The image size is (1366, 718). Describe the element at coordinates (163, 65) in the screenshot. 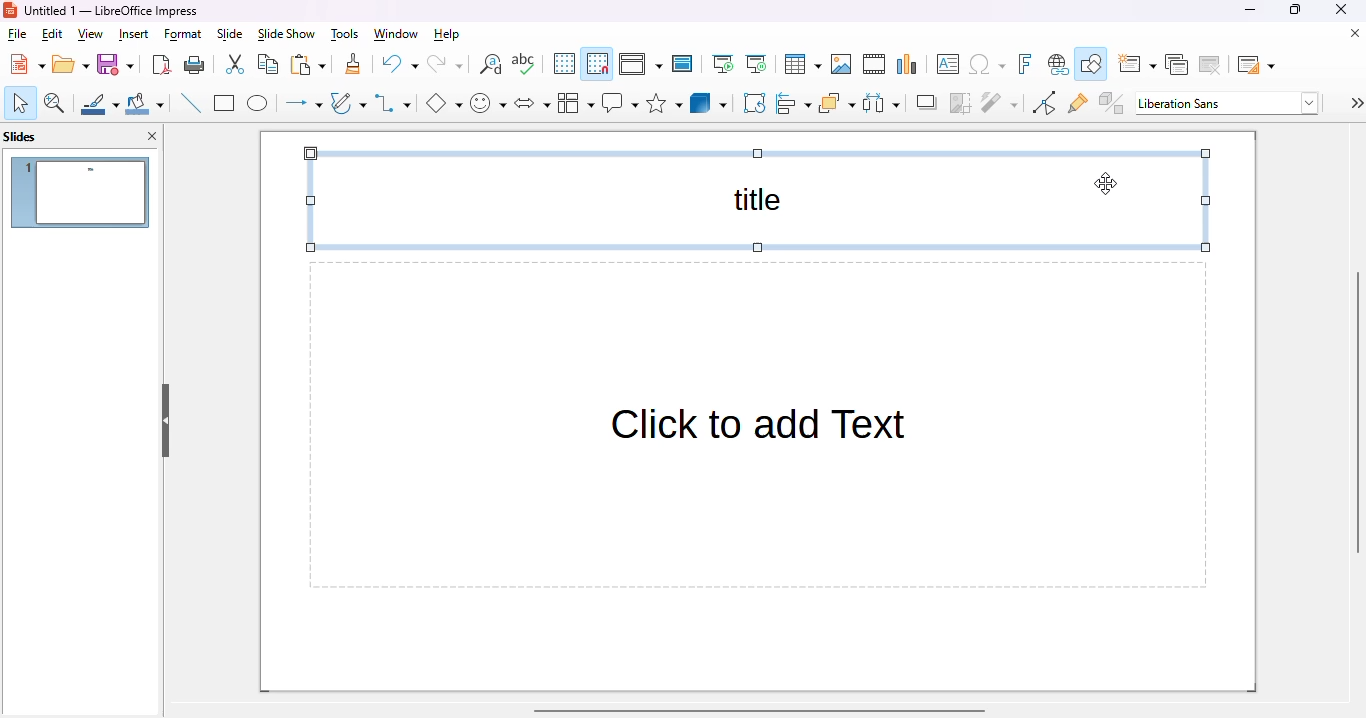

I see `export directly as PDF` at that location.